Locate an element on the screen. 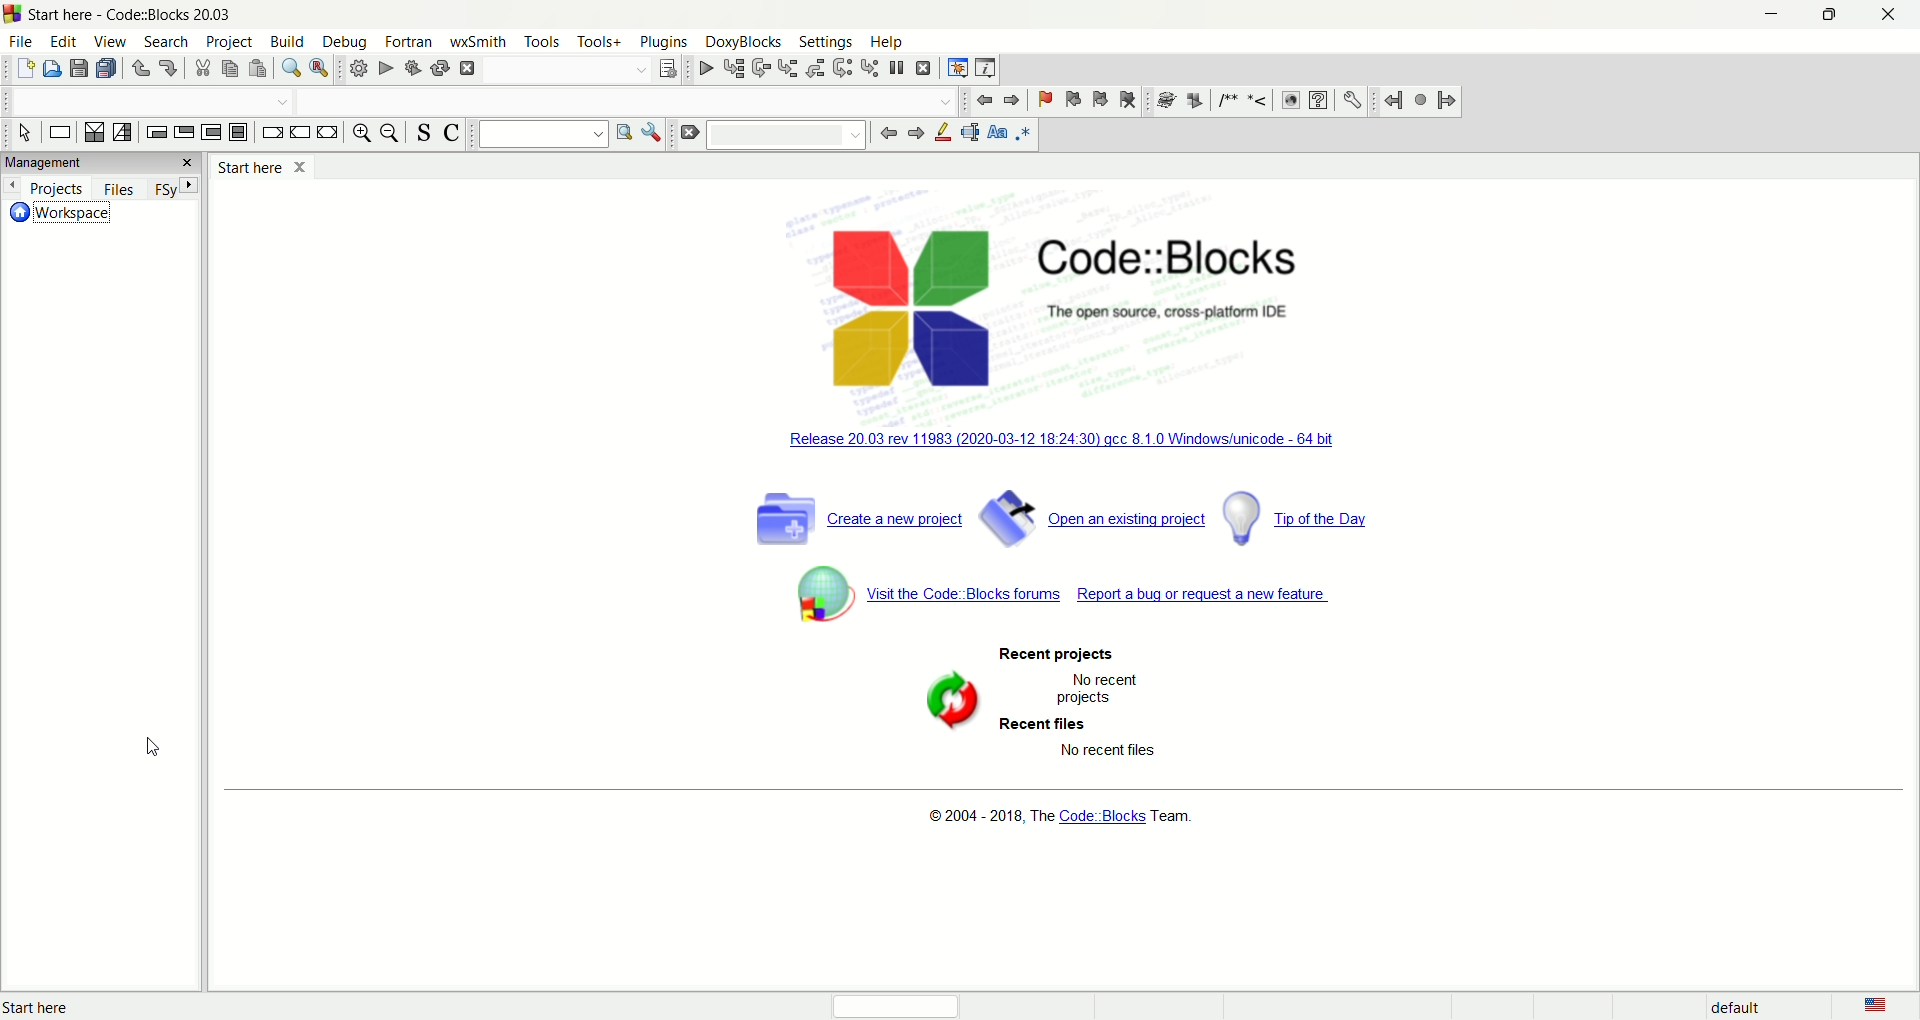 The height and width of the screenshot is (1020, 1920). cursor is located at coordinates (152, 746).